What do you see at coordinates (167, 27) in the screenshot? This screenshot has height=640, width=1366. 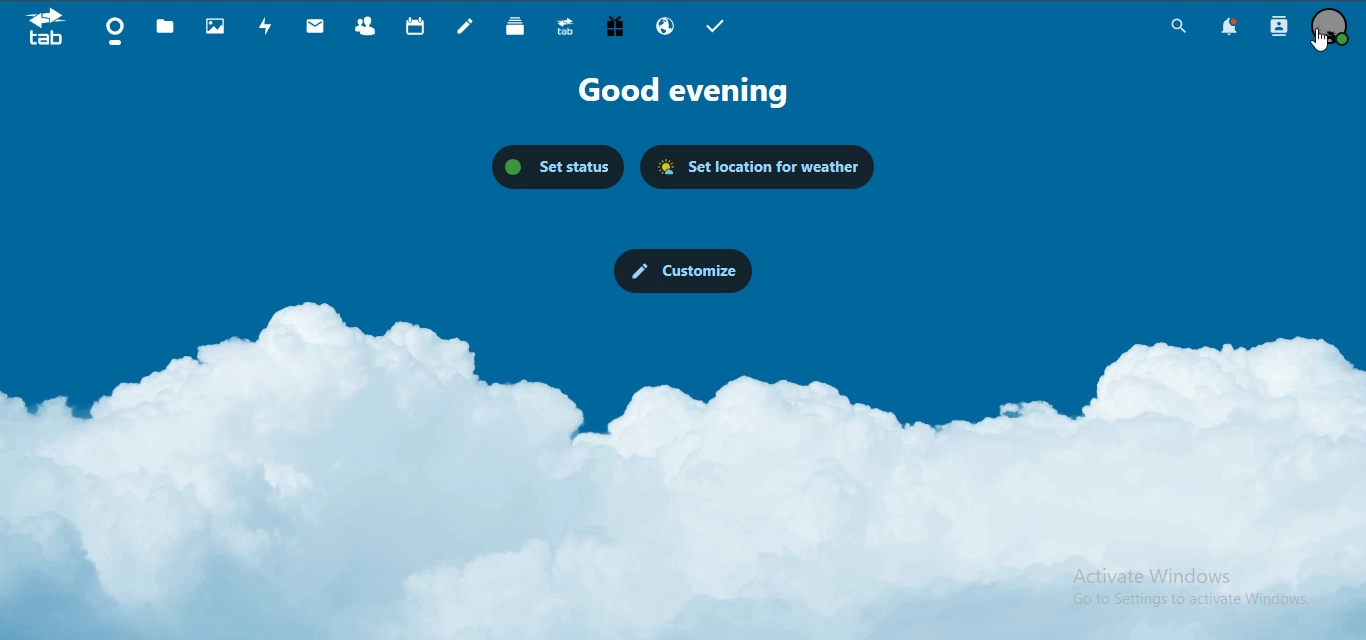 I see `files` at bounding box center [167, 27].